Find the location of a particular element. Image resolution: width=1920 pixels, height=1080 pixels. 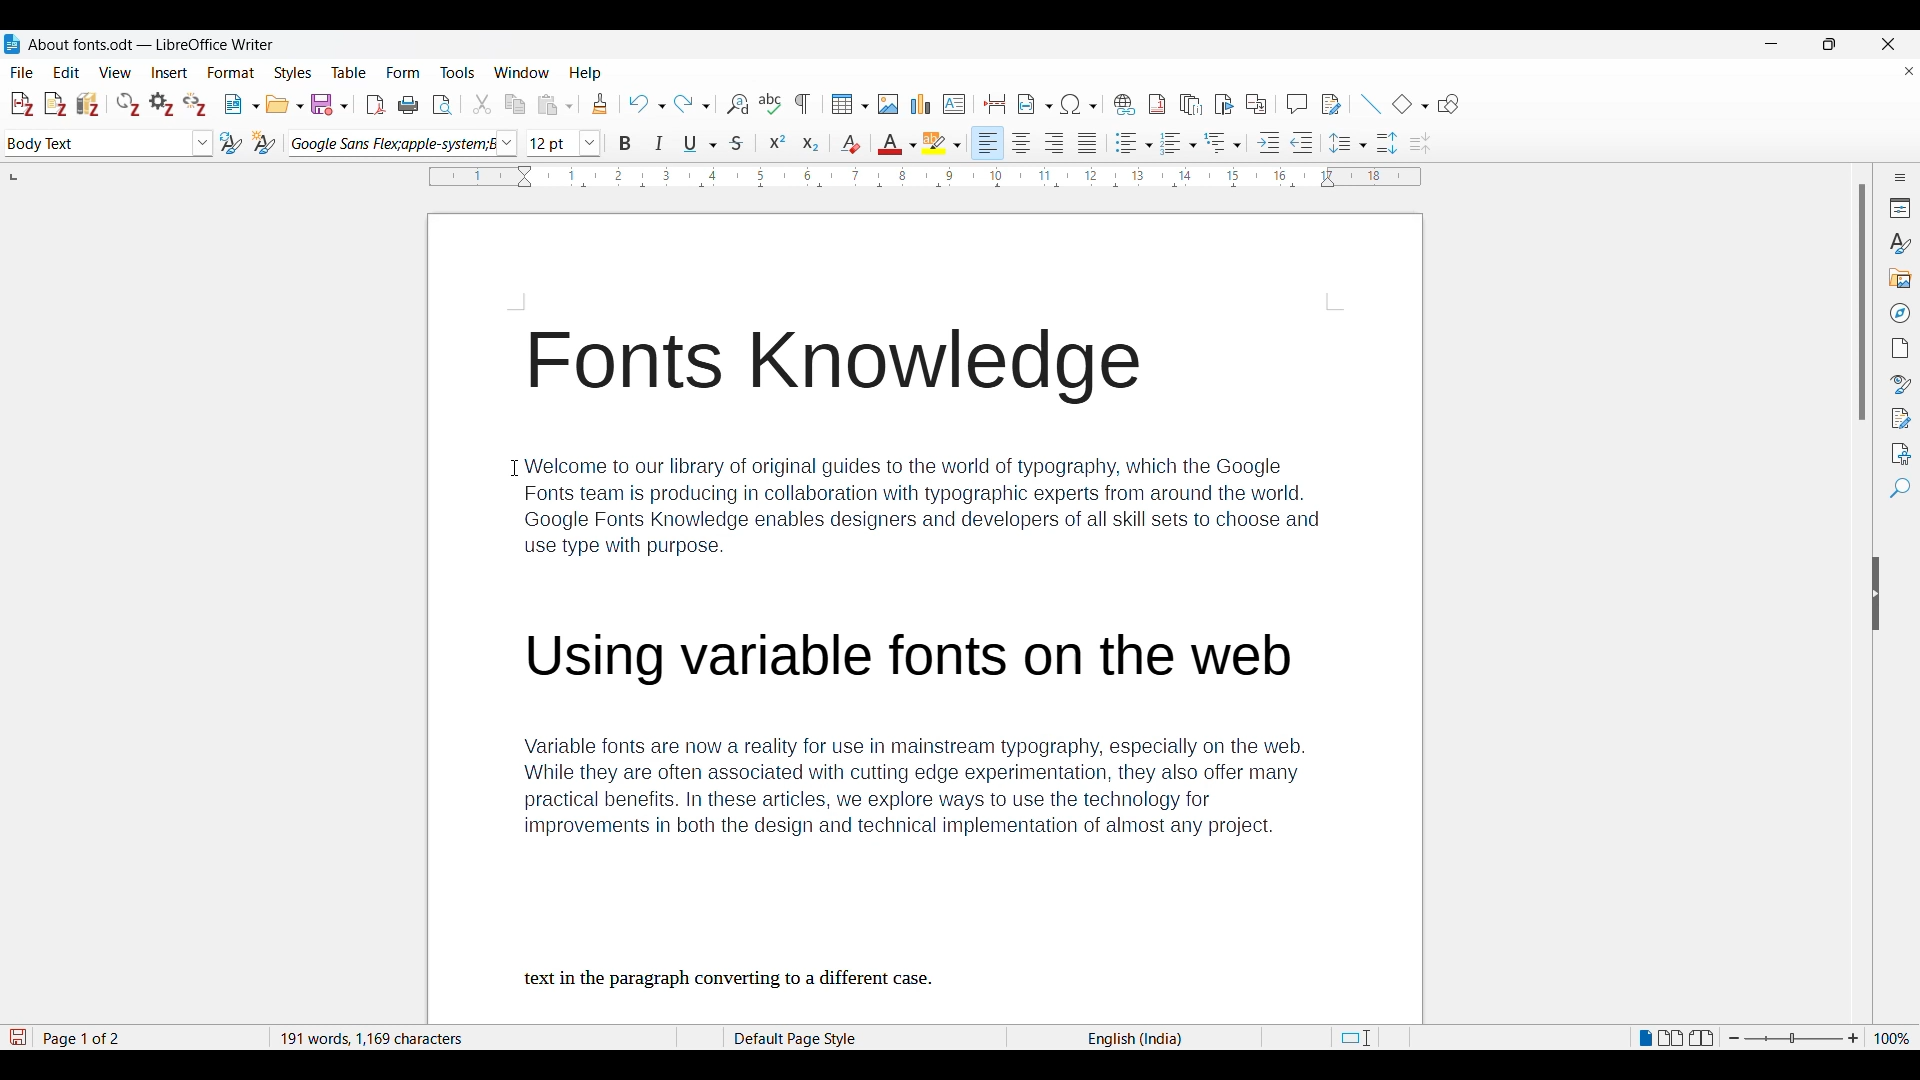

Undo is located at coordinates (646, 104).